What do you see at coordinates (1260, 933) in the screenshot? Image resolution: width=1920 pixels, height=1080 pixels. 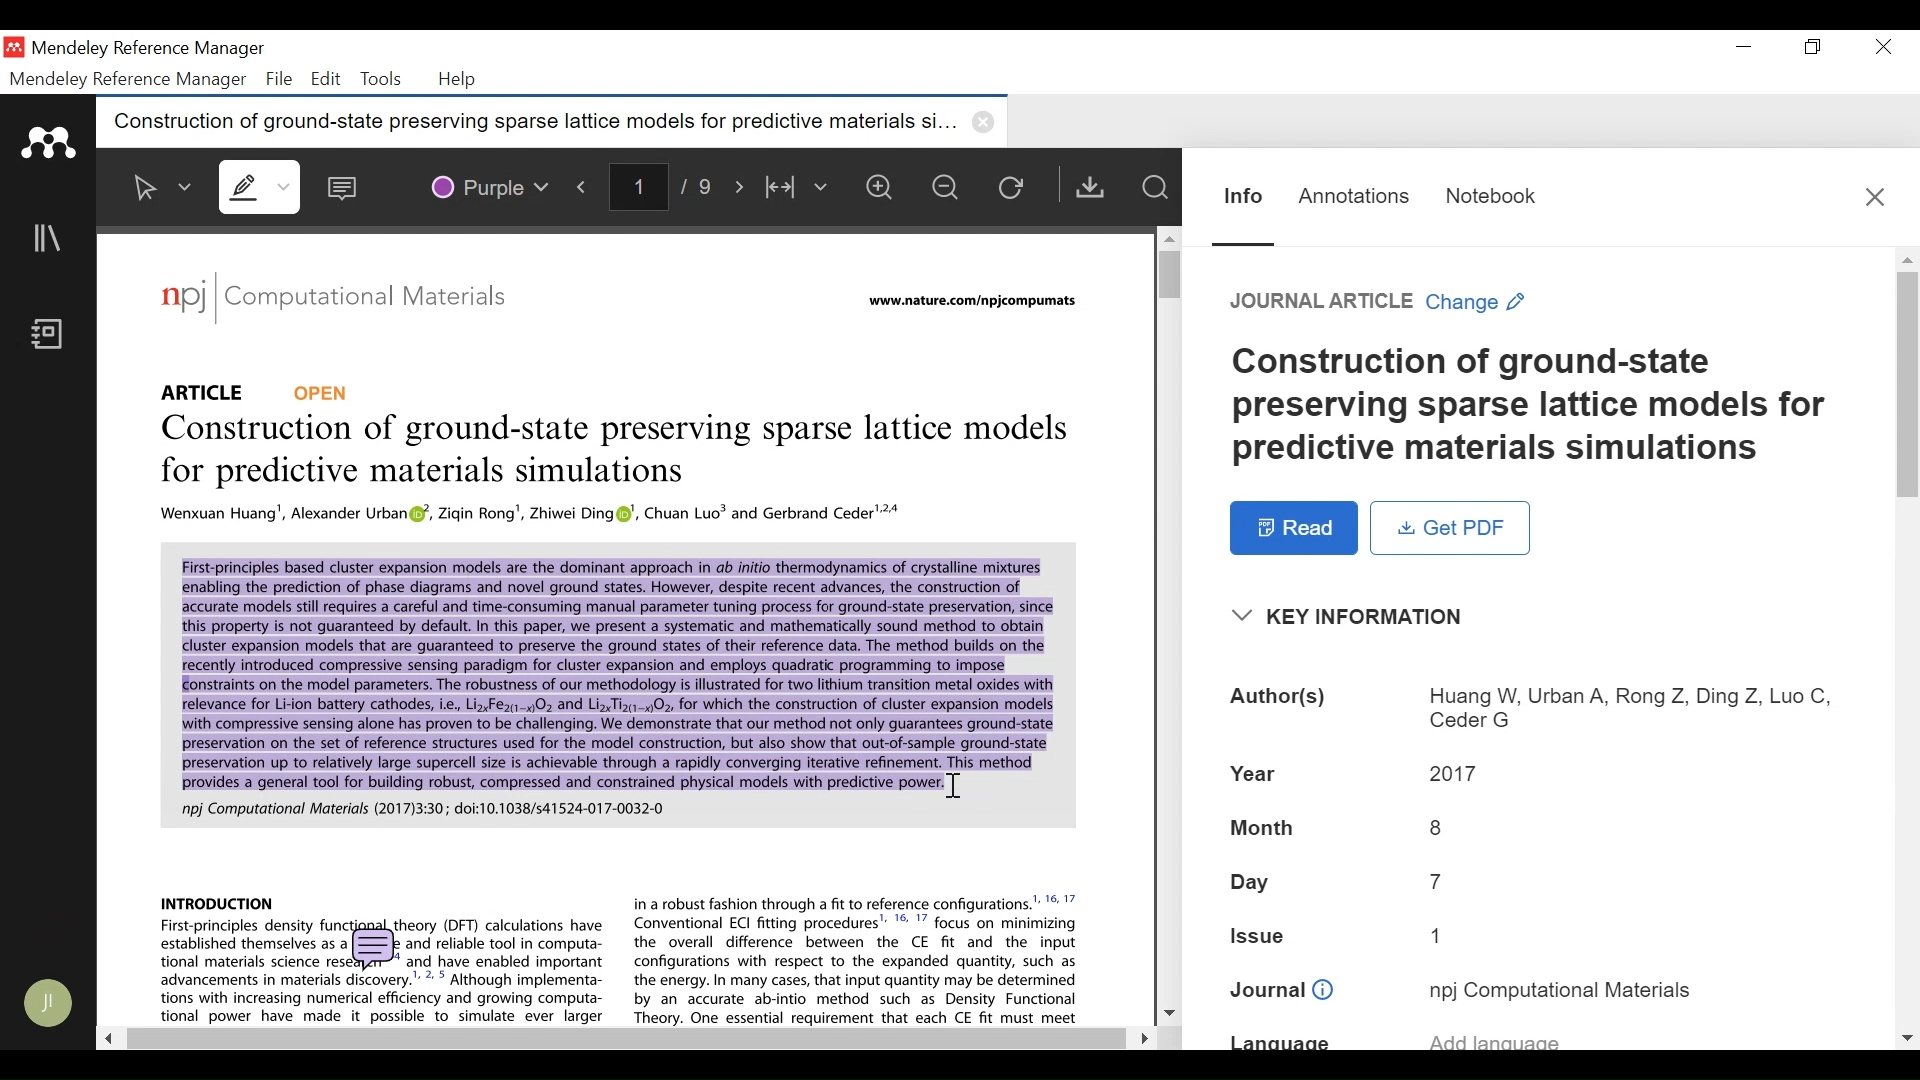 I see `Issue` at bounding box center [1260, 933].